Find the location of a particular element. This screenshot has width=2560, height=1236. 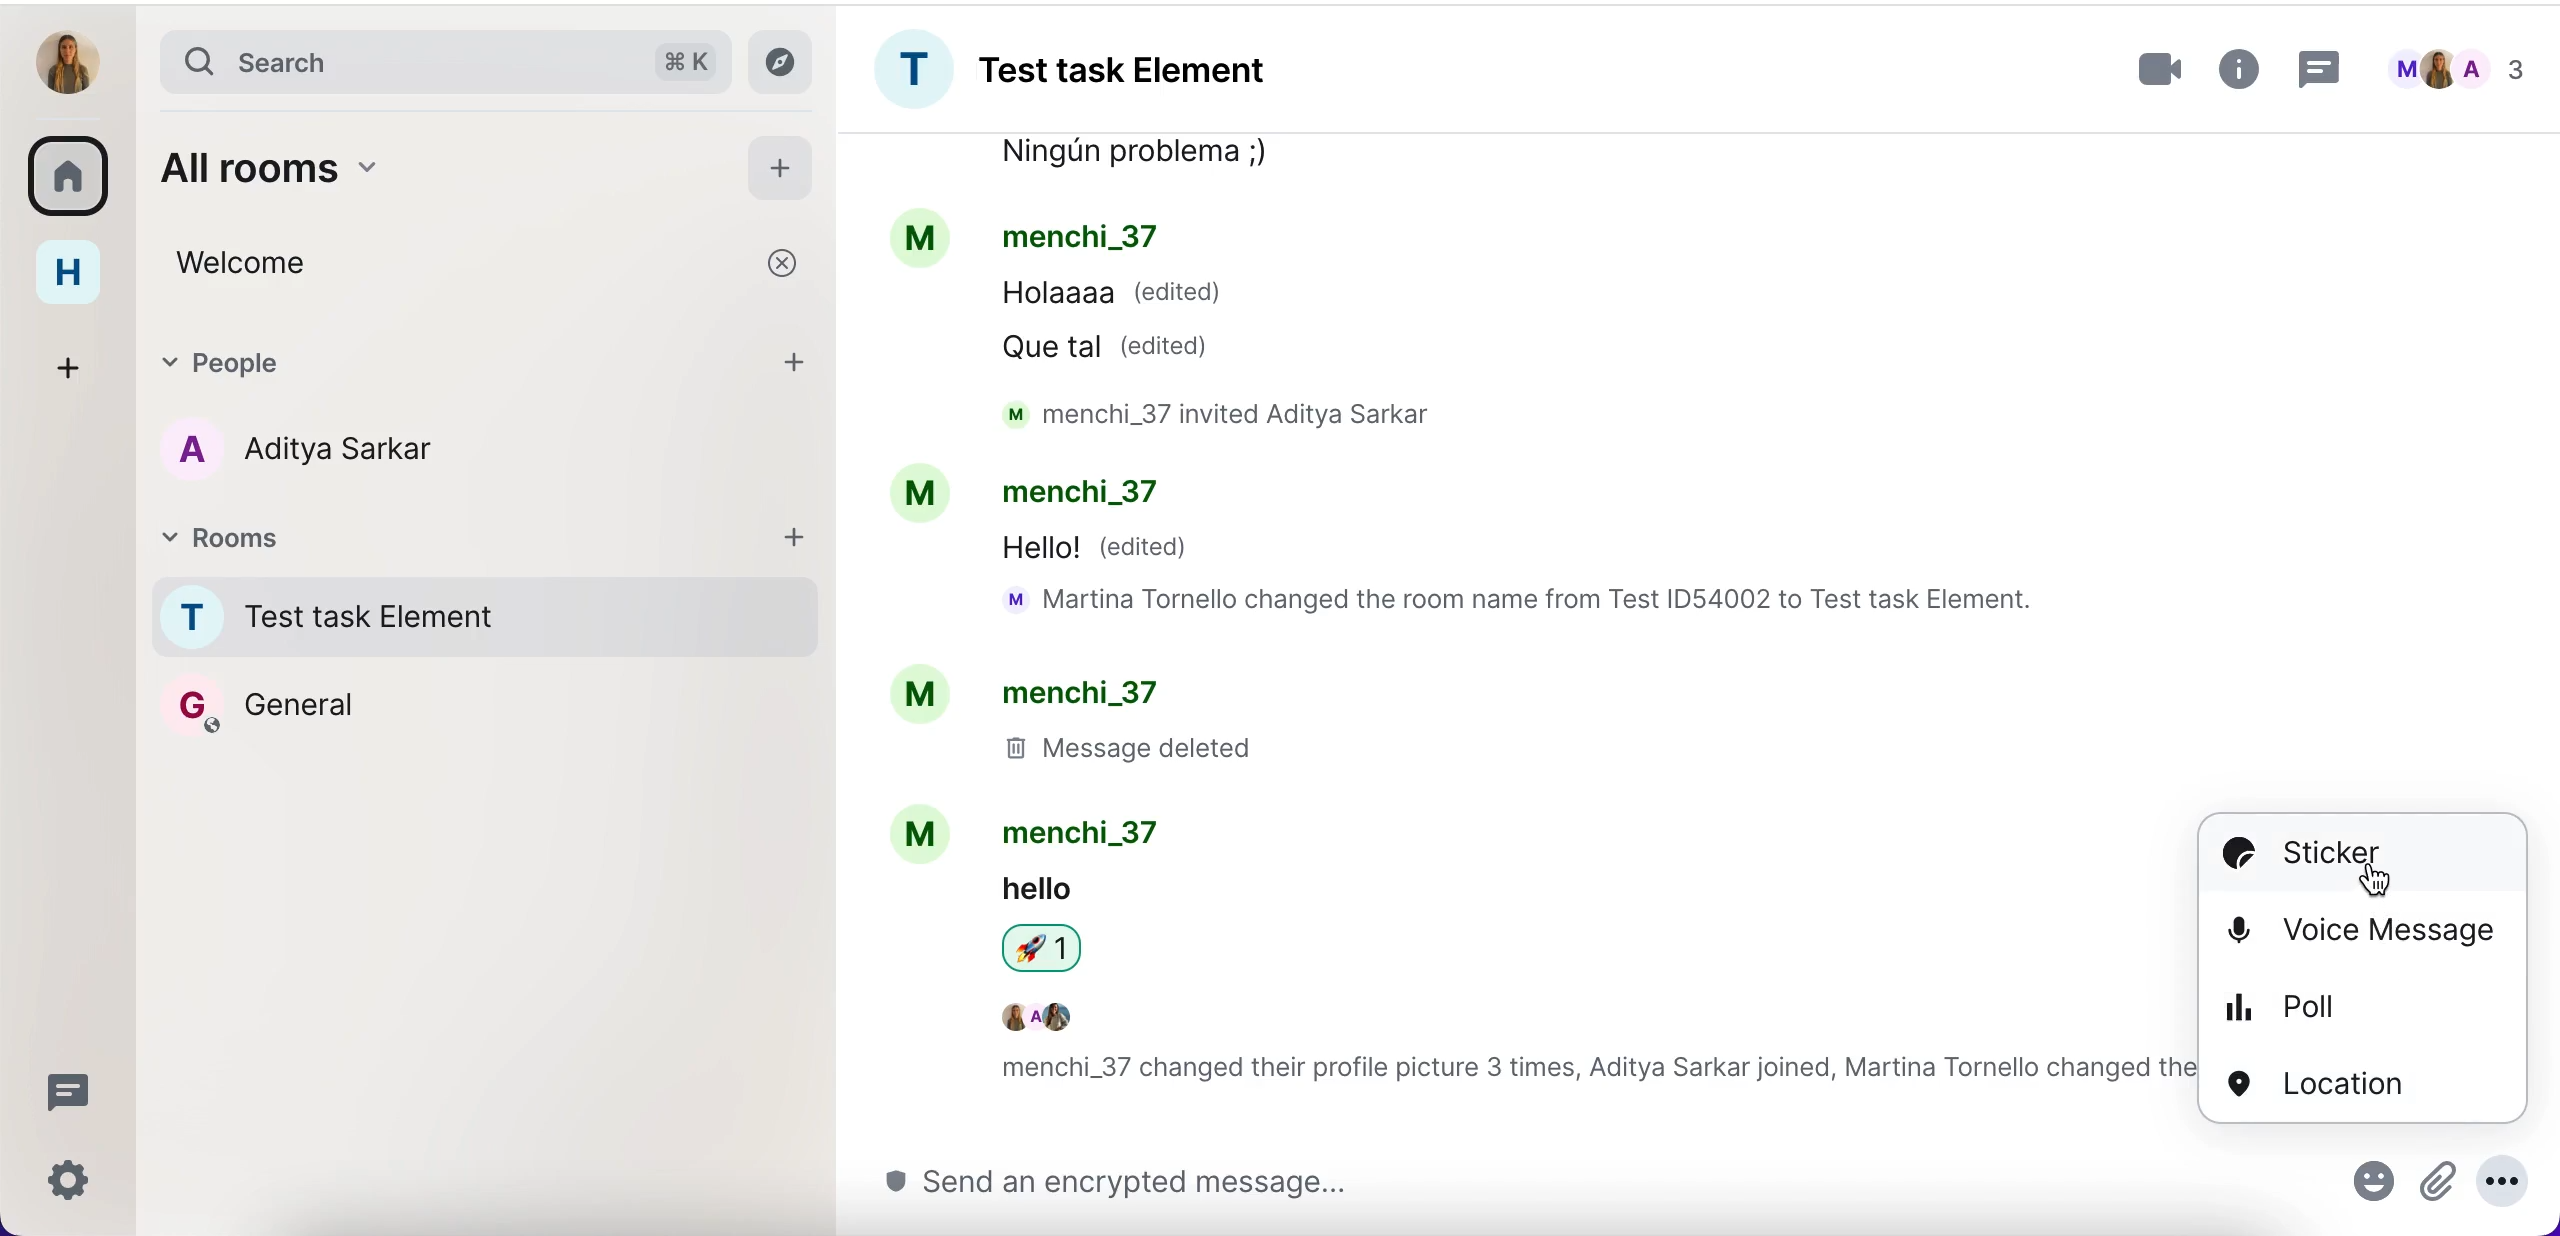

home is located at coordinates (74, 277).